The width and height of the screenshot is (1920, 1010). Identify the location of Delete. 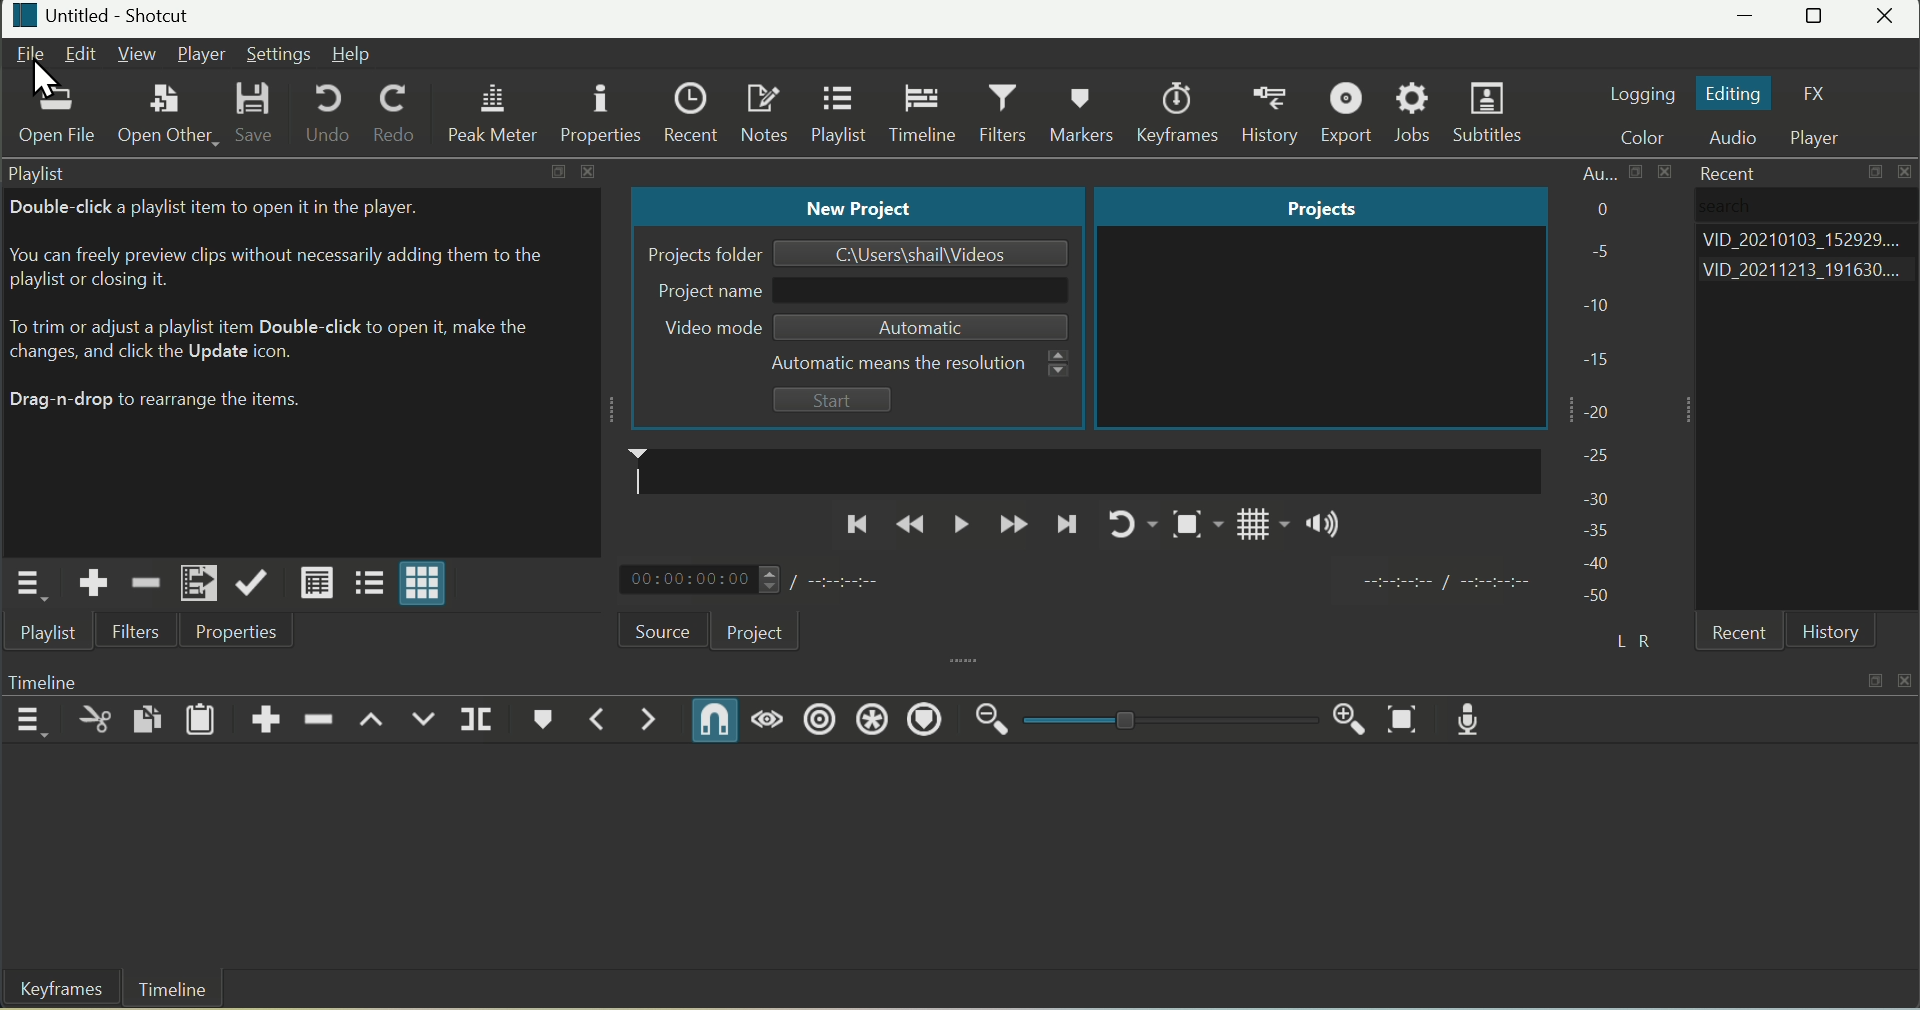
(321, 716).